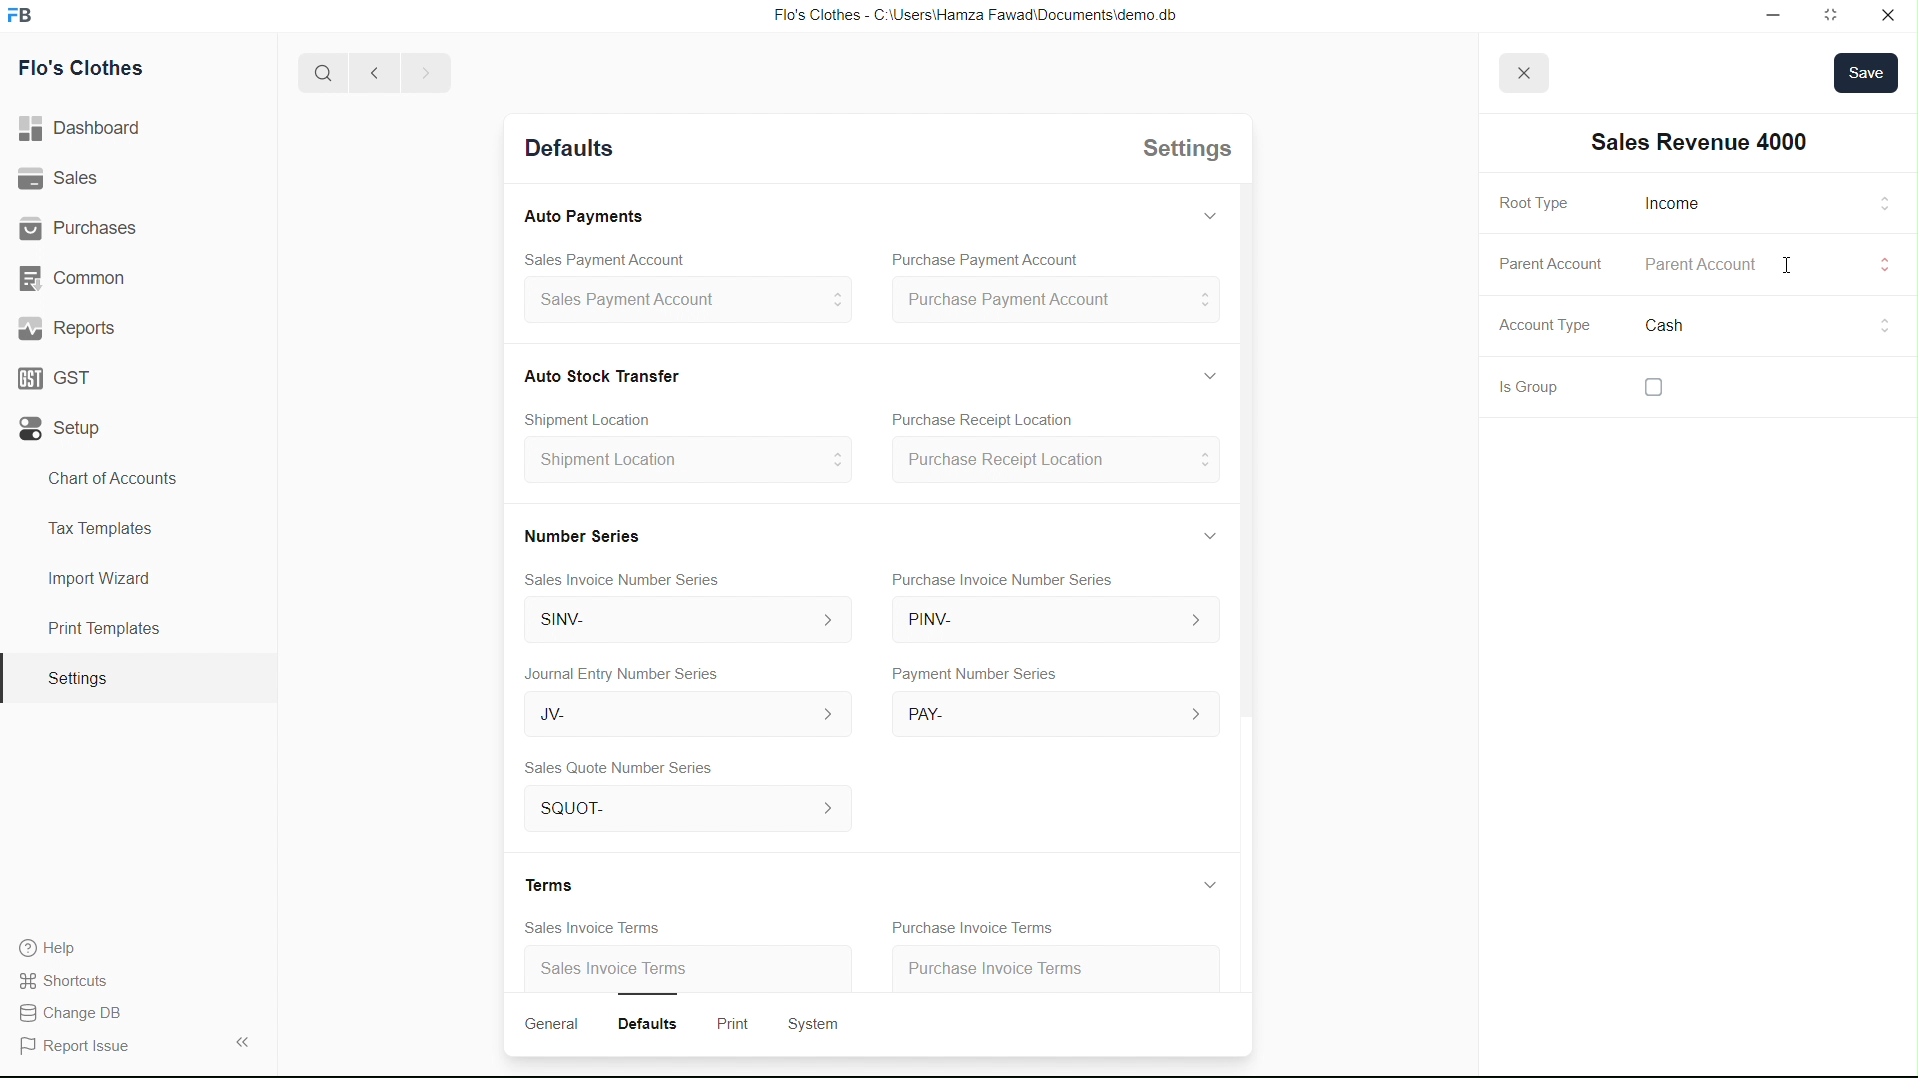 This screenshot has width=1918, height=1078. I want to click on Parent Account, so click(1718, 266).